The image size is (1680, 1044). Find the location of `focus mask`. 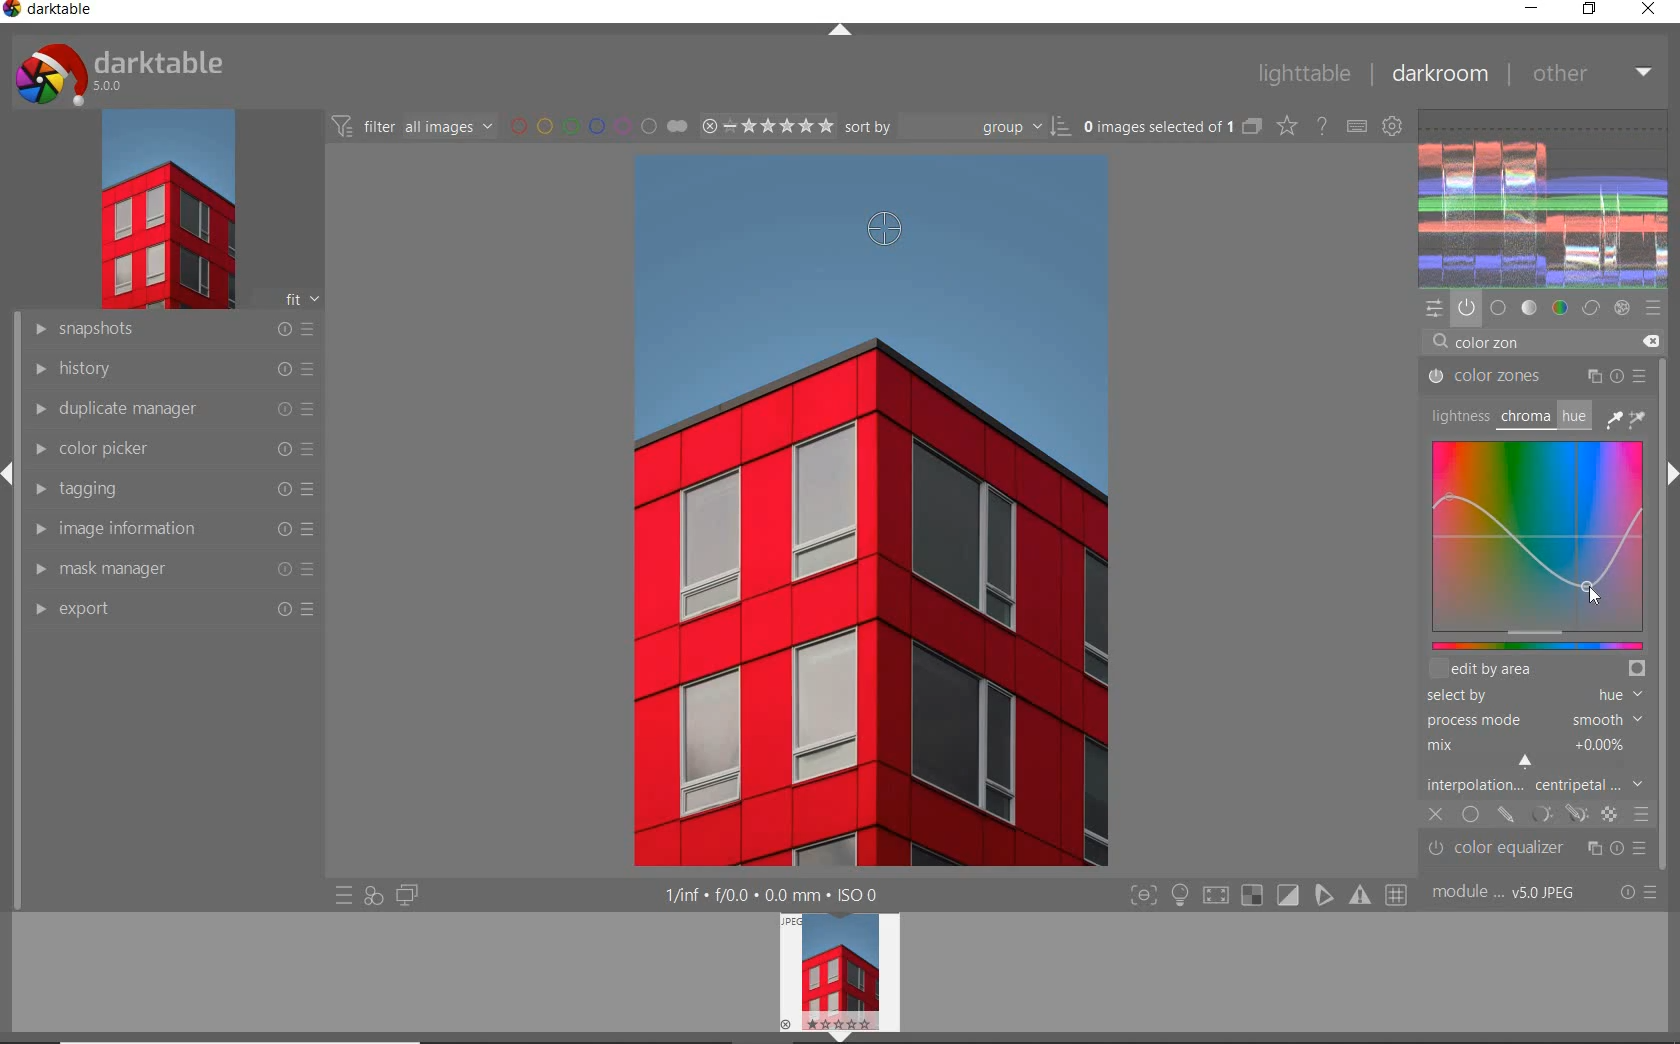

focus mask is located at coordinates (1357, 896).